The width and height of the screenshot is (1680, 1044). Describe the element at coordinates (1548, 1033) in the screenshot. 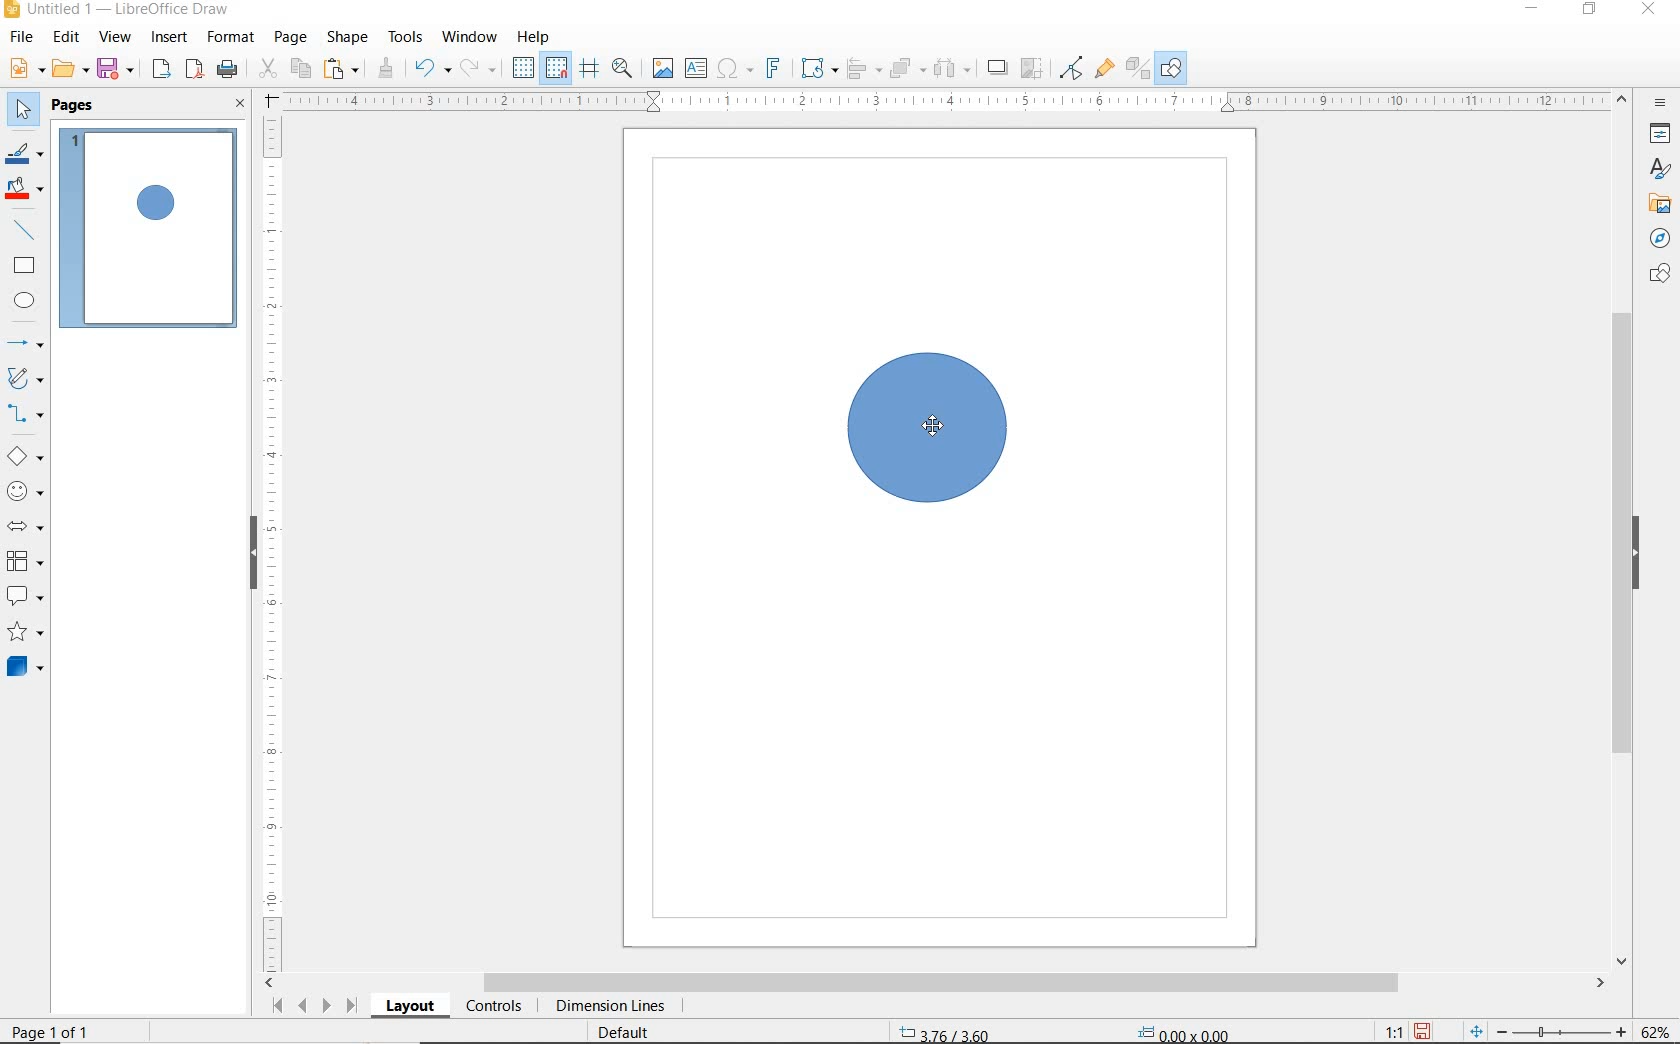

I see `ZOOM OUT OR ZOOM IN` at that location.